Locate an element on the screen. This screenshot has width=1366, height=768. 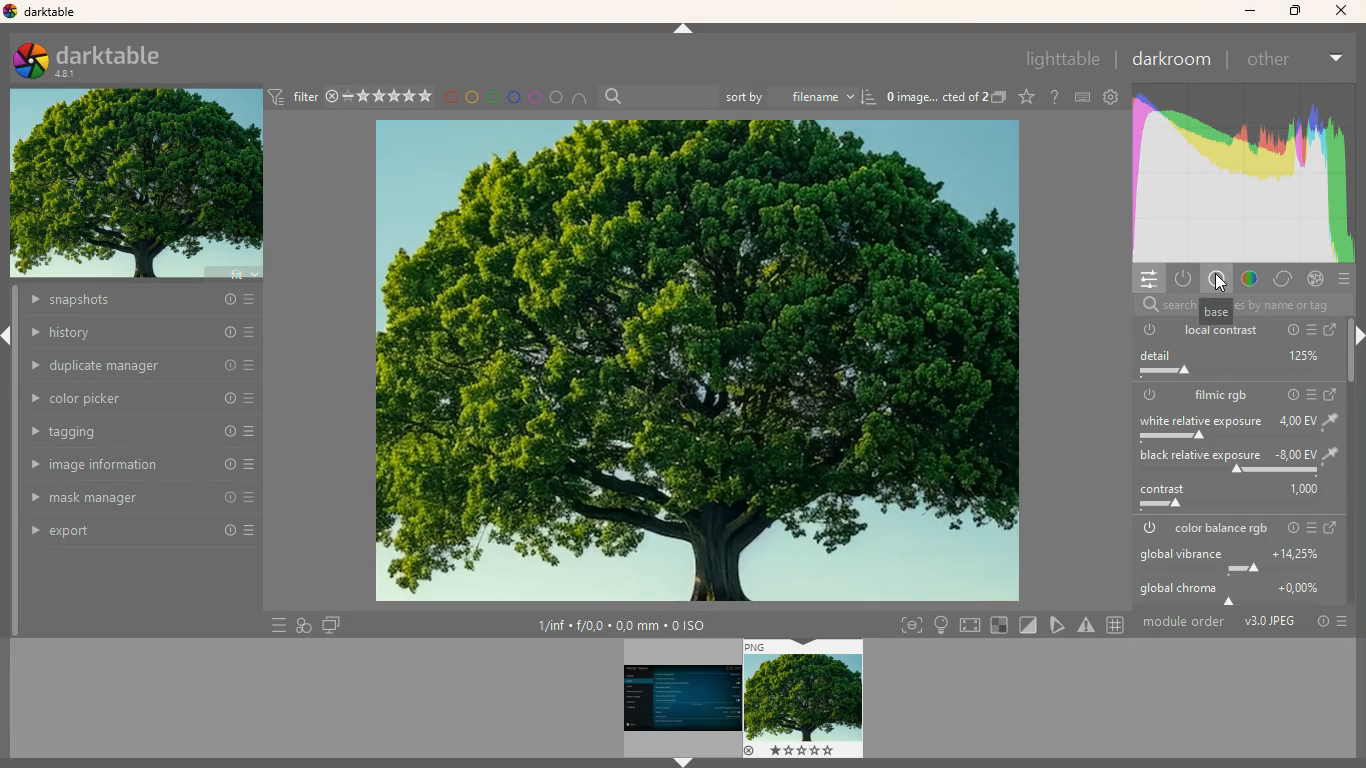
power is located at coordinates (1152, 396).